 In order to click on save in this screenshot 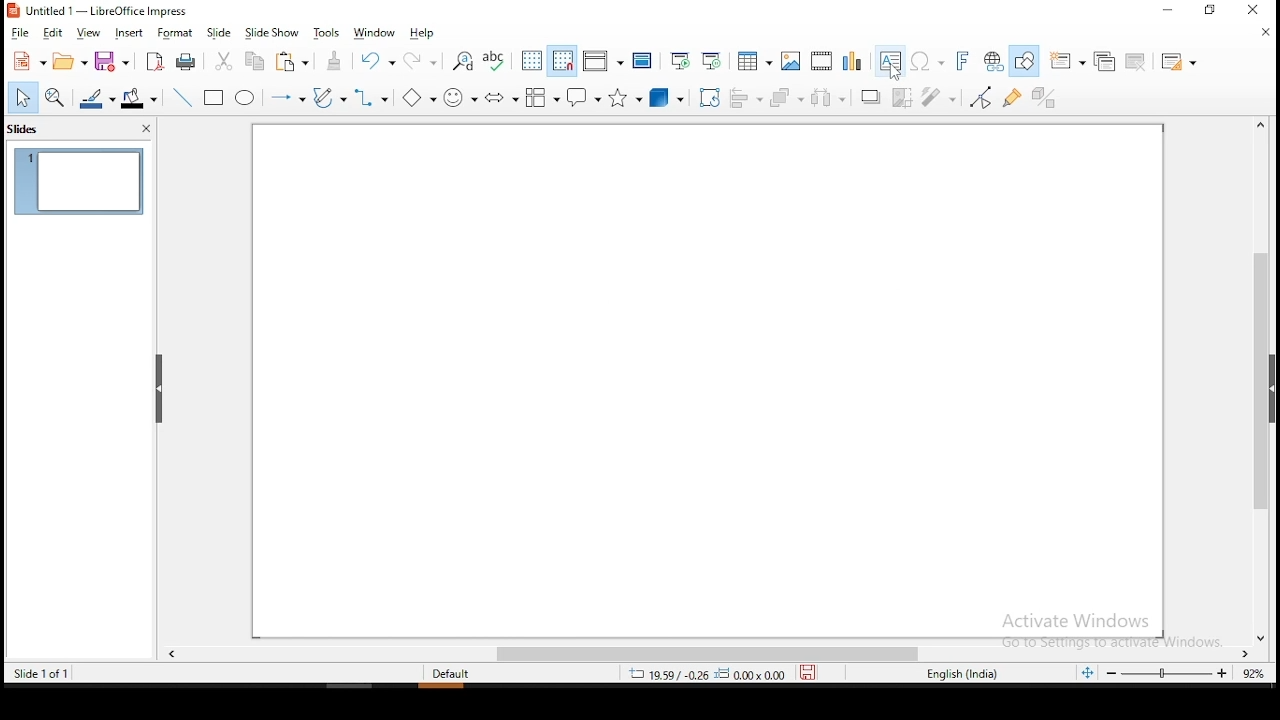, I will do `click(113, 60)`.